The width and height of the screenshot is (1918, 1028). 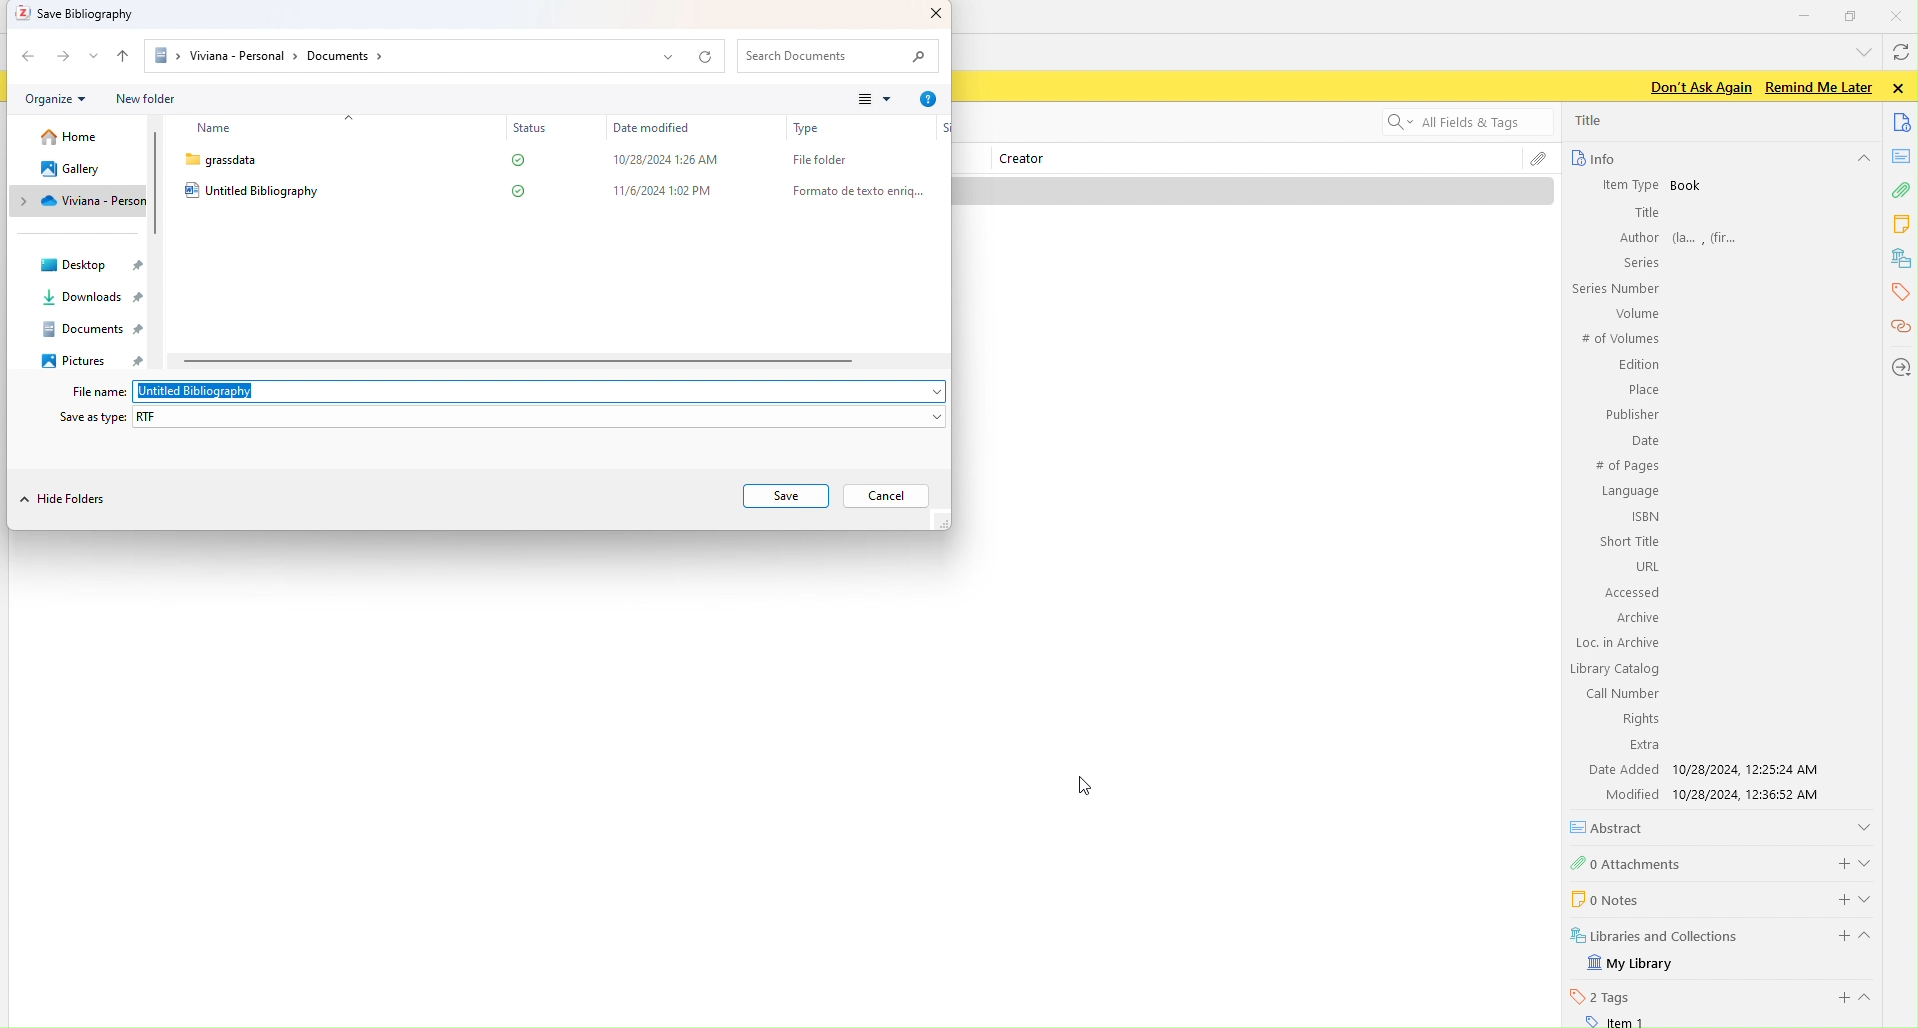 I want to click on Pictures, so click(x=88, y=359).